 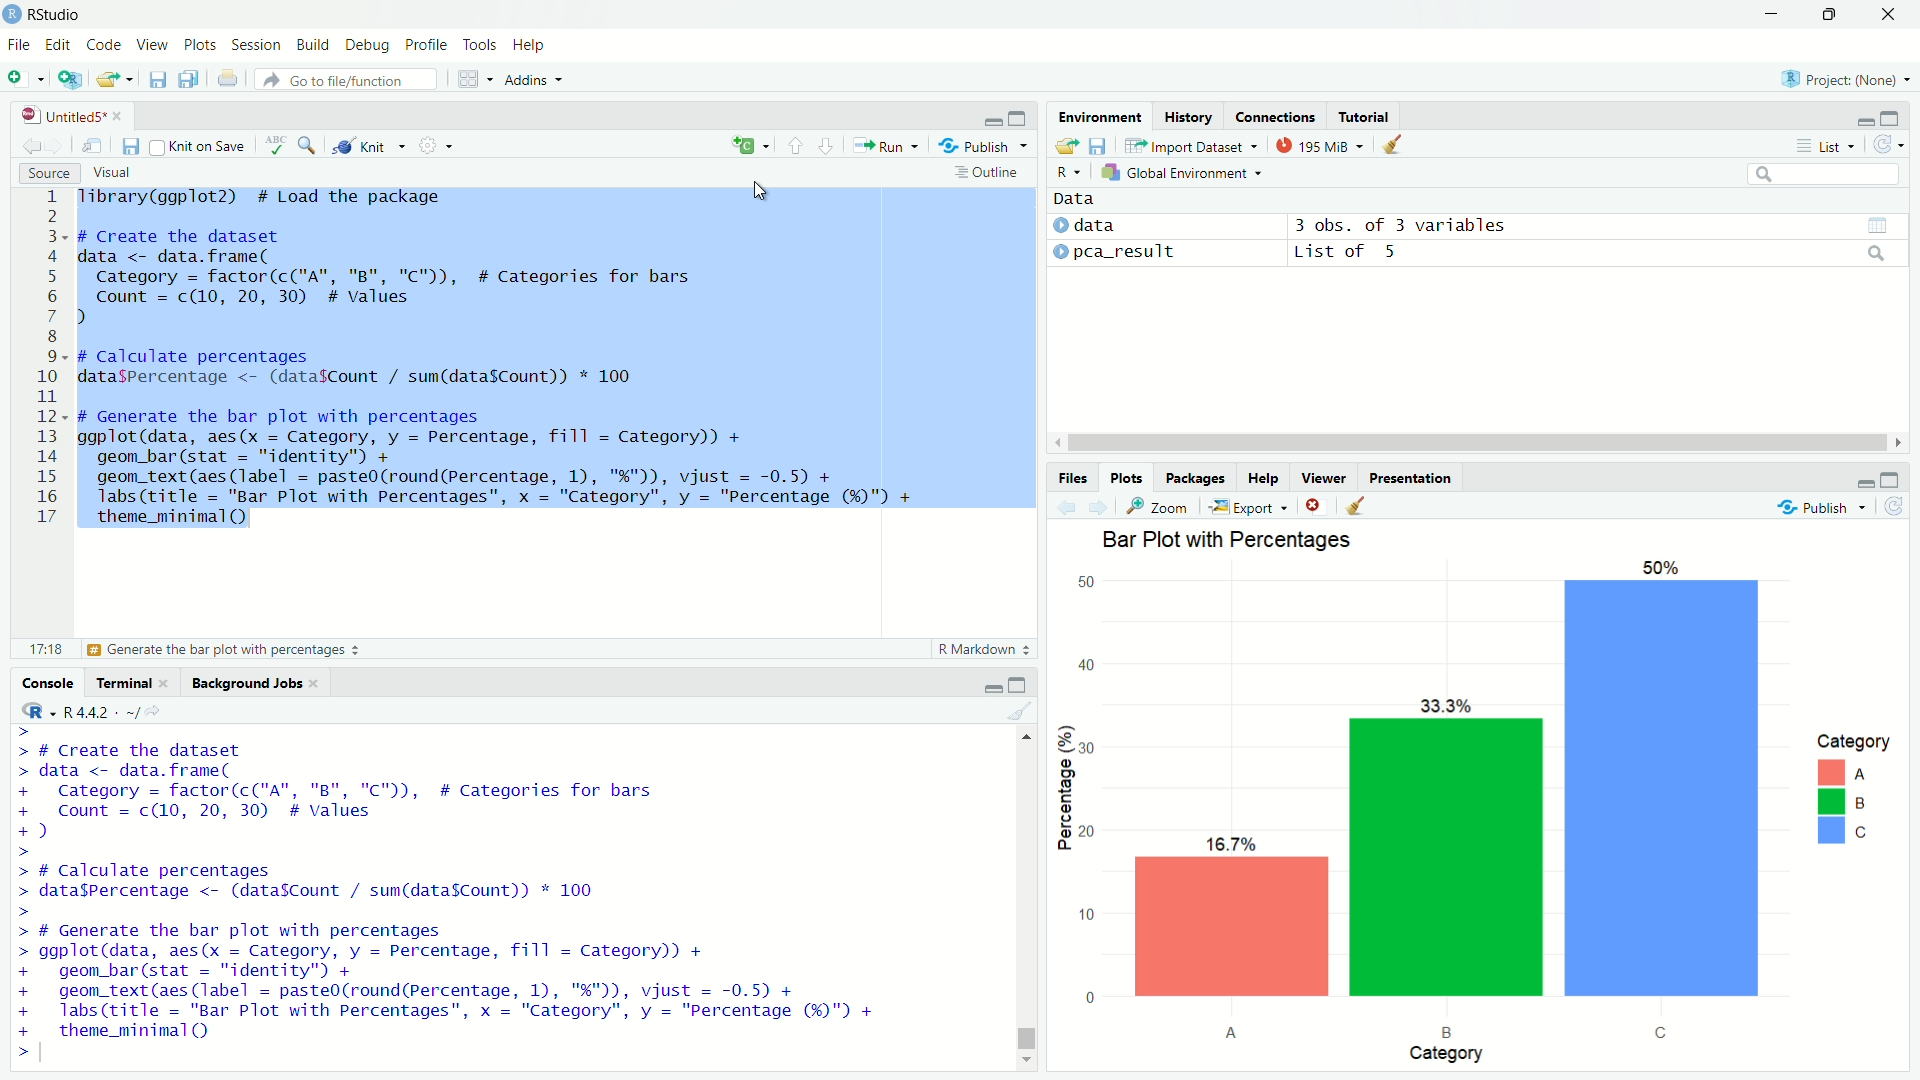 What do you see at coordinates (1322, 478) in the screenshot?
I see `viewer` at bounding box center [1322, 478].